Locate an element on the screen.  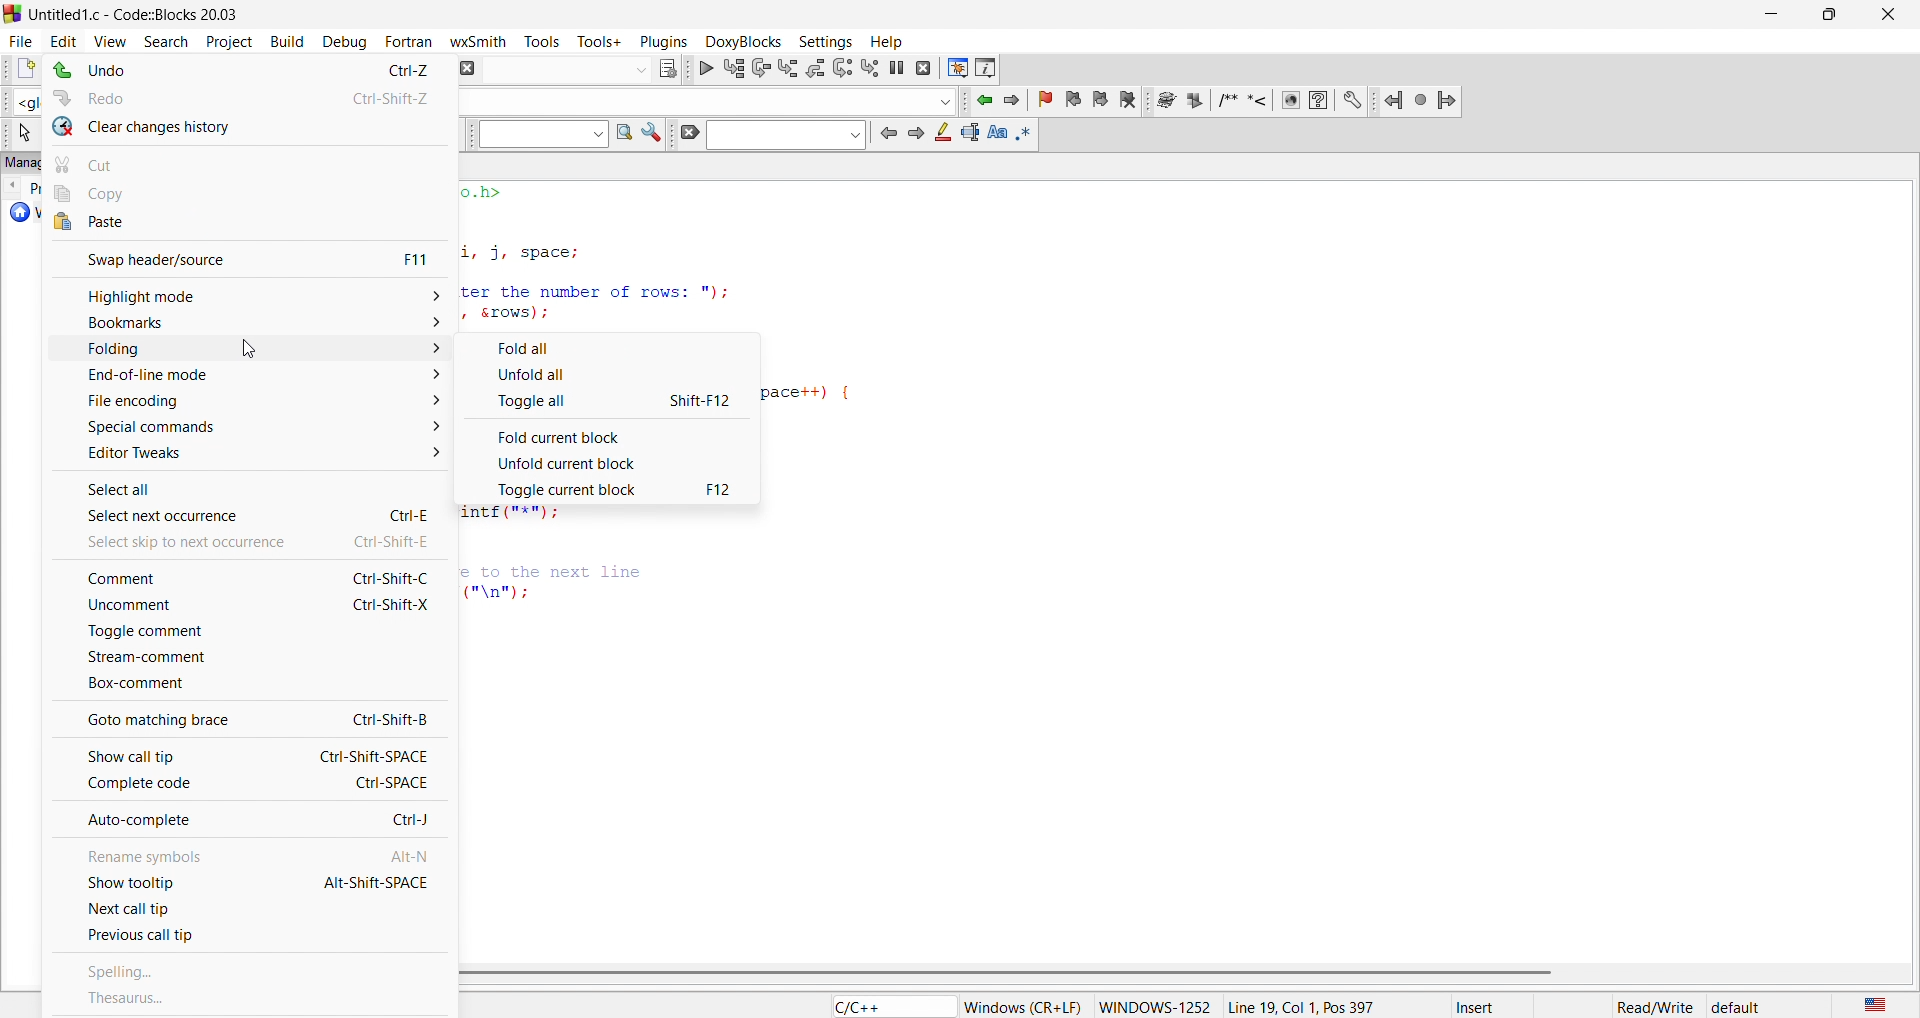
redo is located at coordinates (251, 94).